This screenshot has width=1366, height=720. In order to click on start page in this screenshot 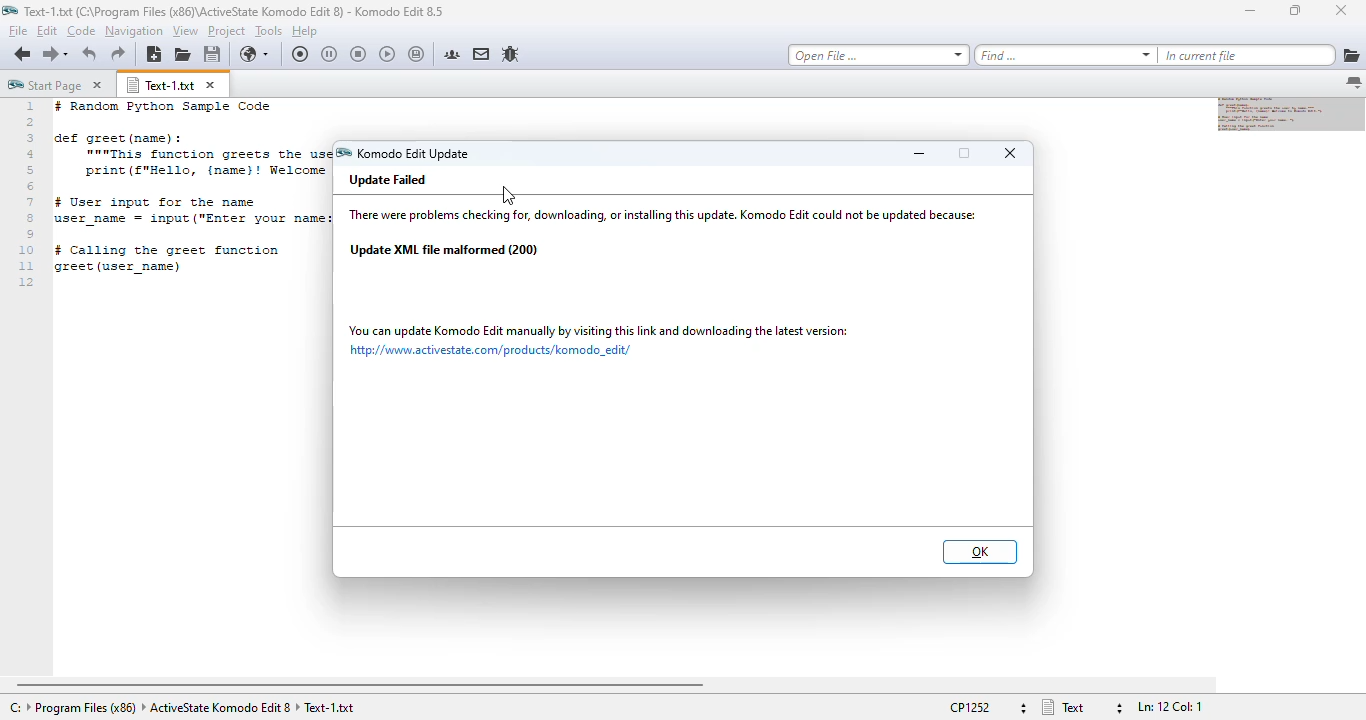, I will do `click(44, 84)`.